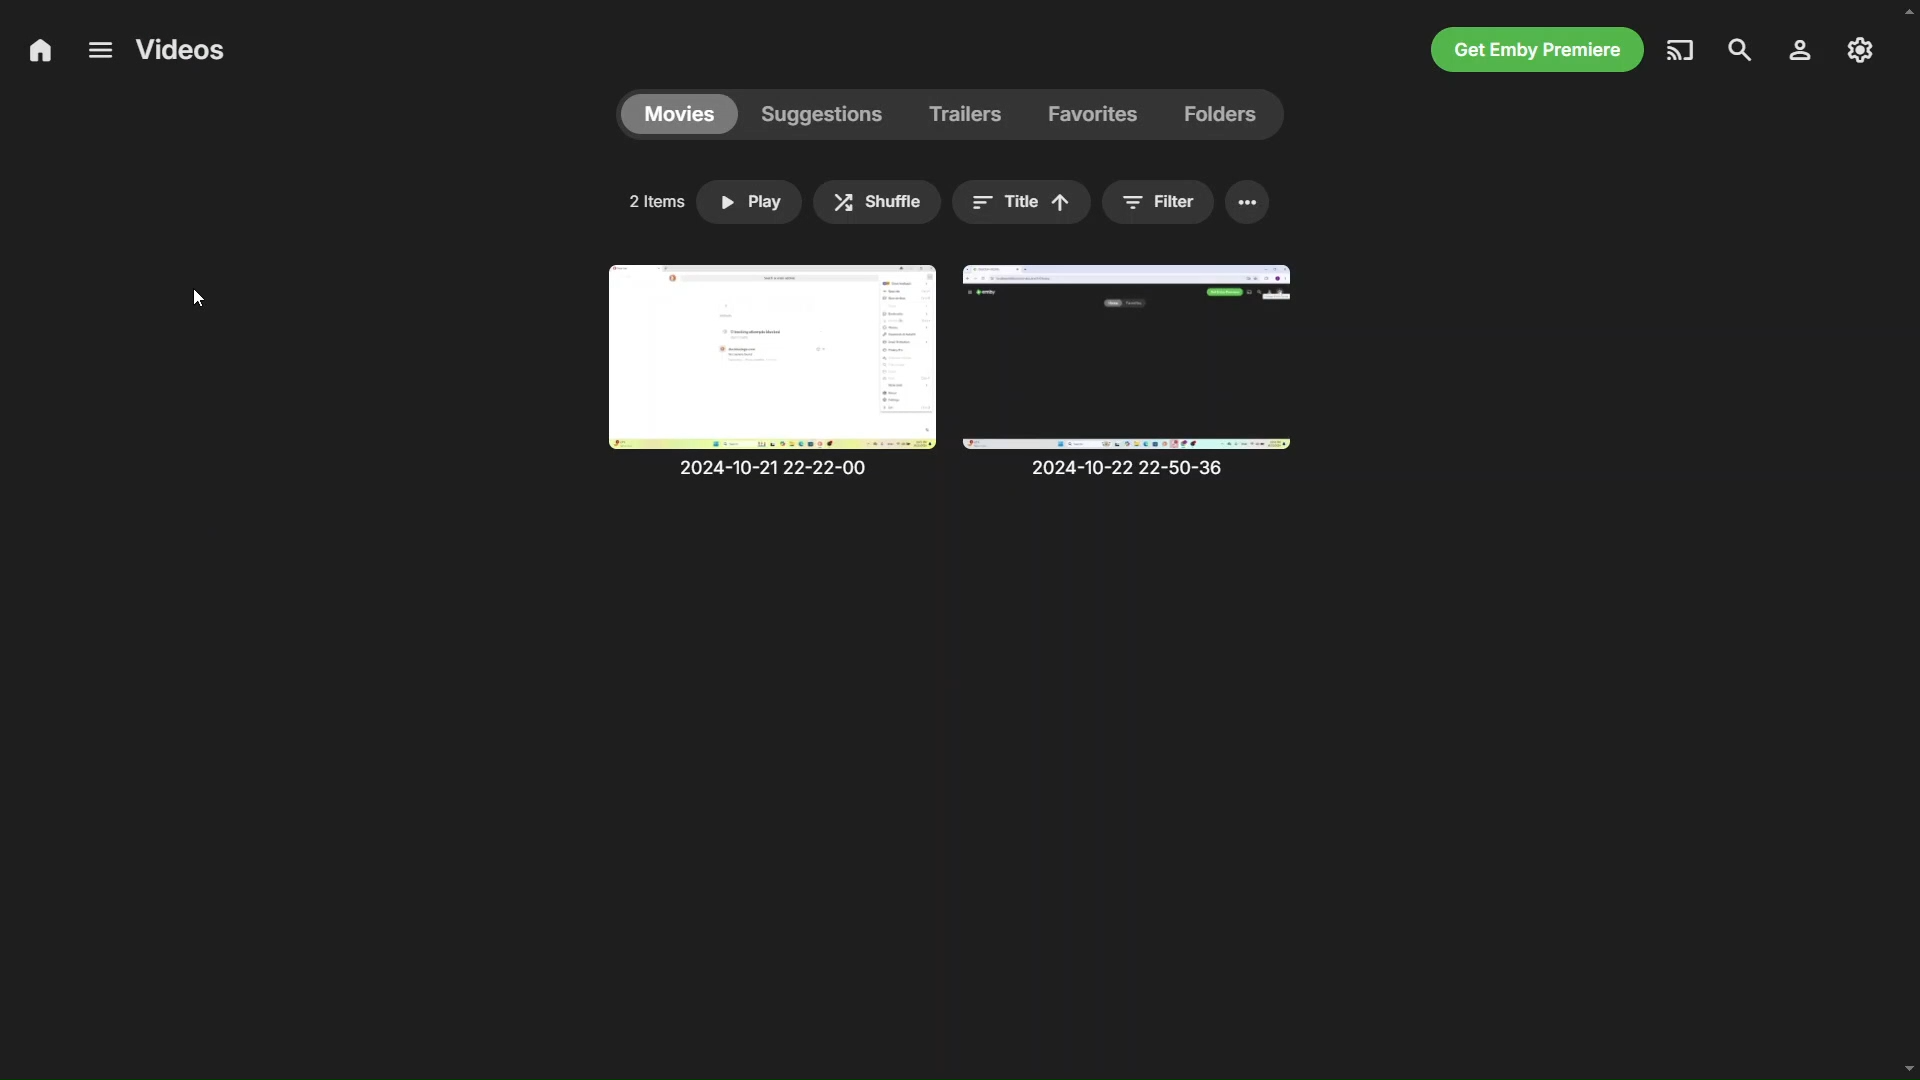 The image size is (1920, 1080). Describe the element at coordinates (1098, 114) in the screenshot. I see `favorites` at that location.